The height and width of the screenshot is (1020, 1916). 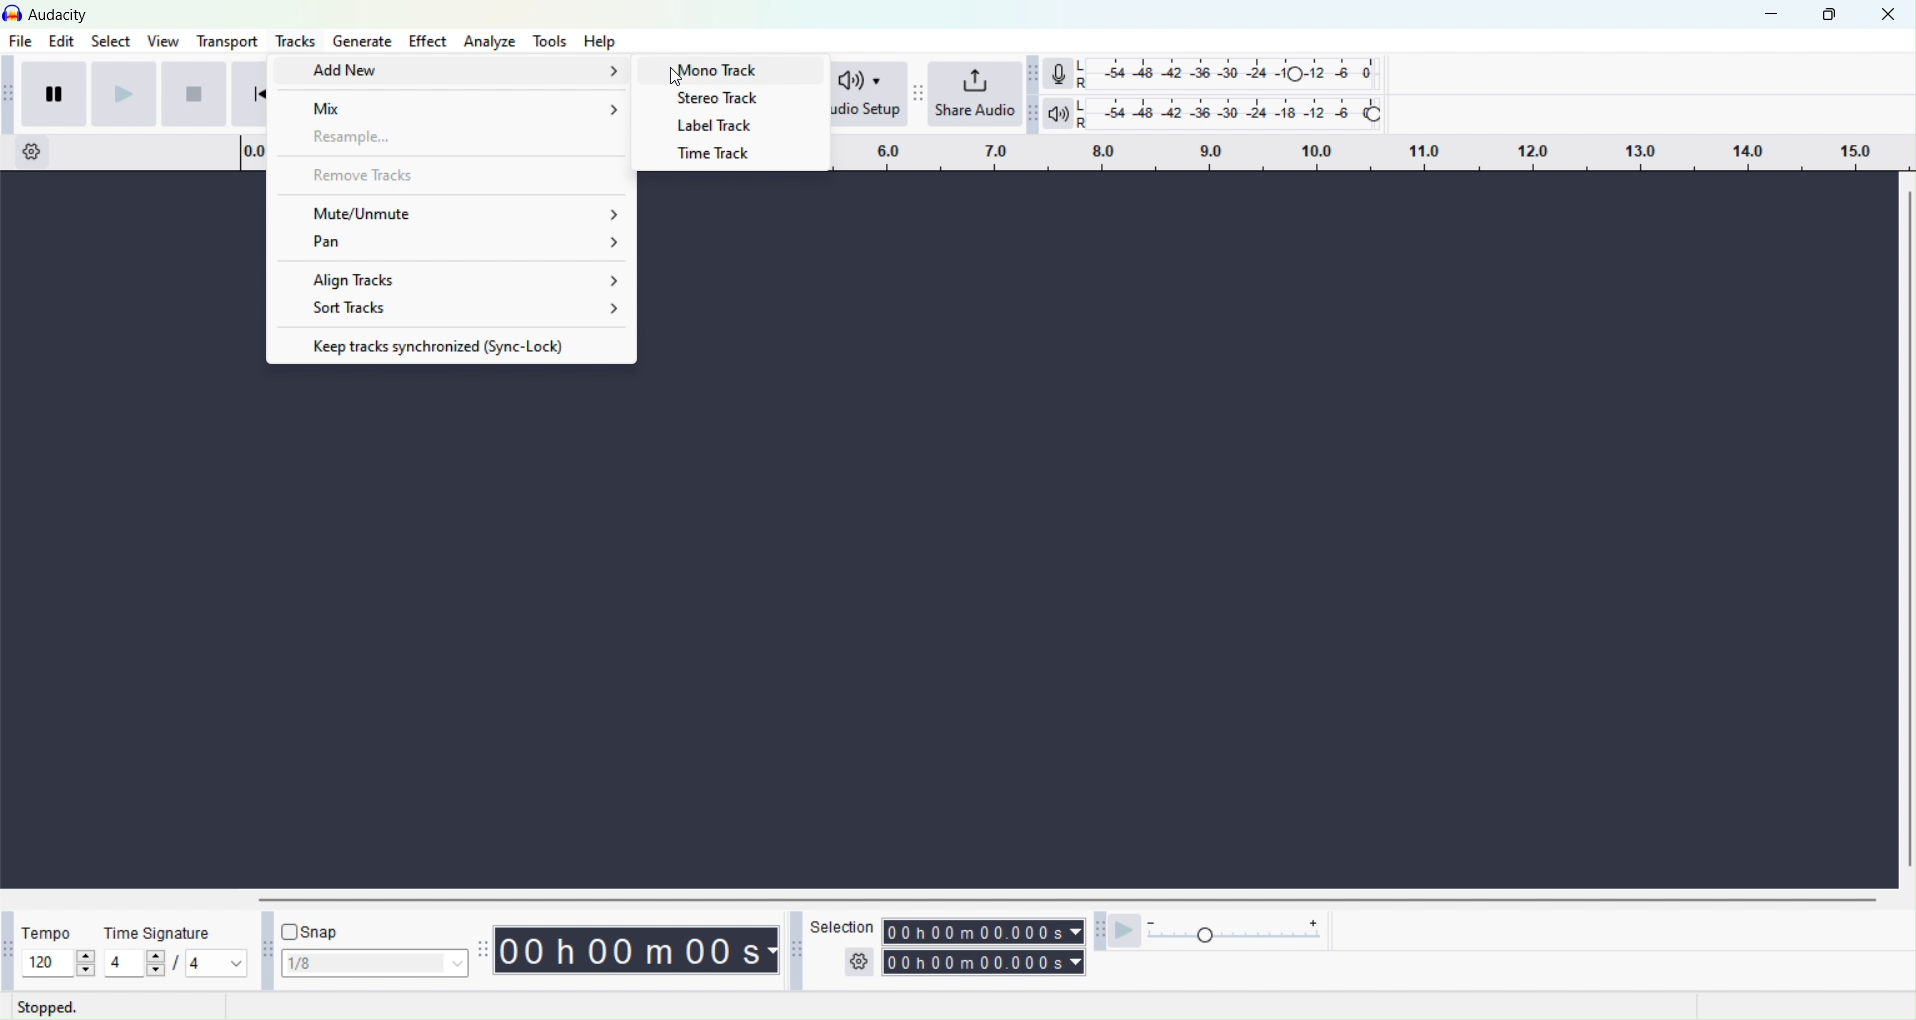 What do you see at coordinates (358, 41) in the screenshot?
I see `Generate` at bounding box center [358, 41].